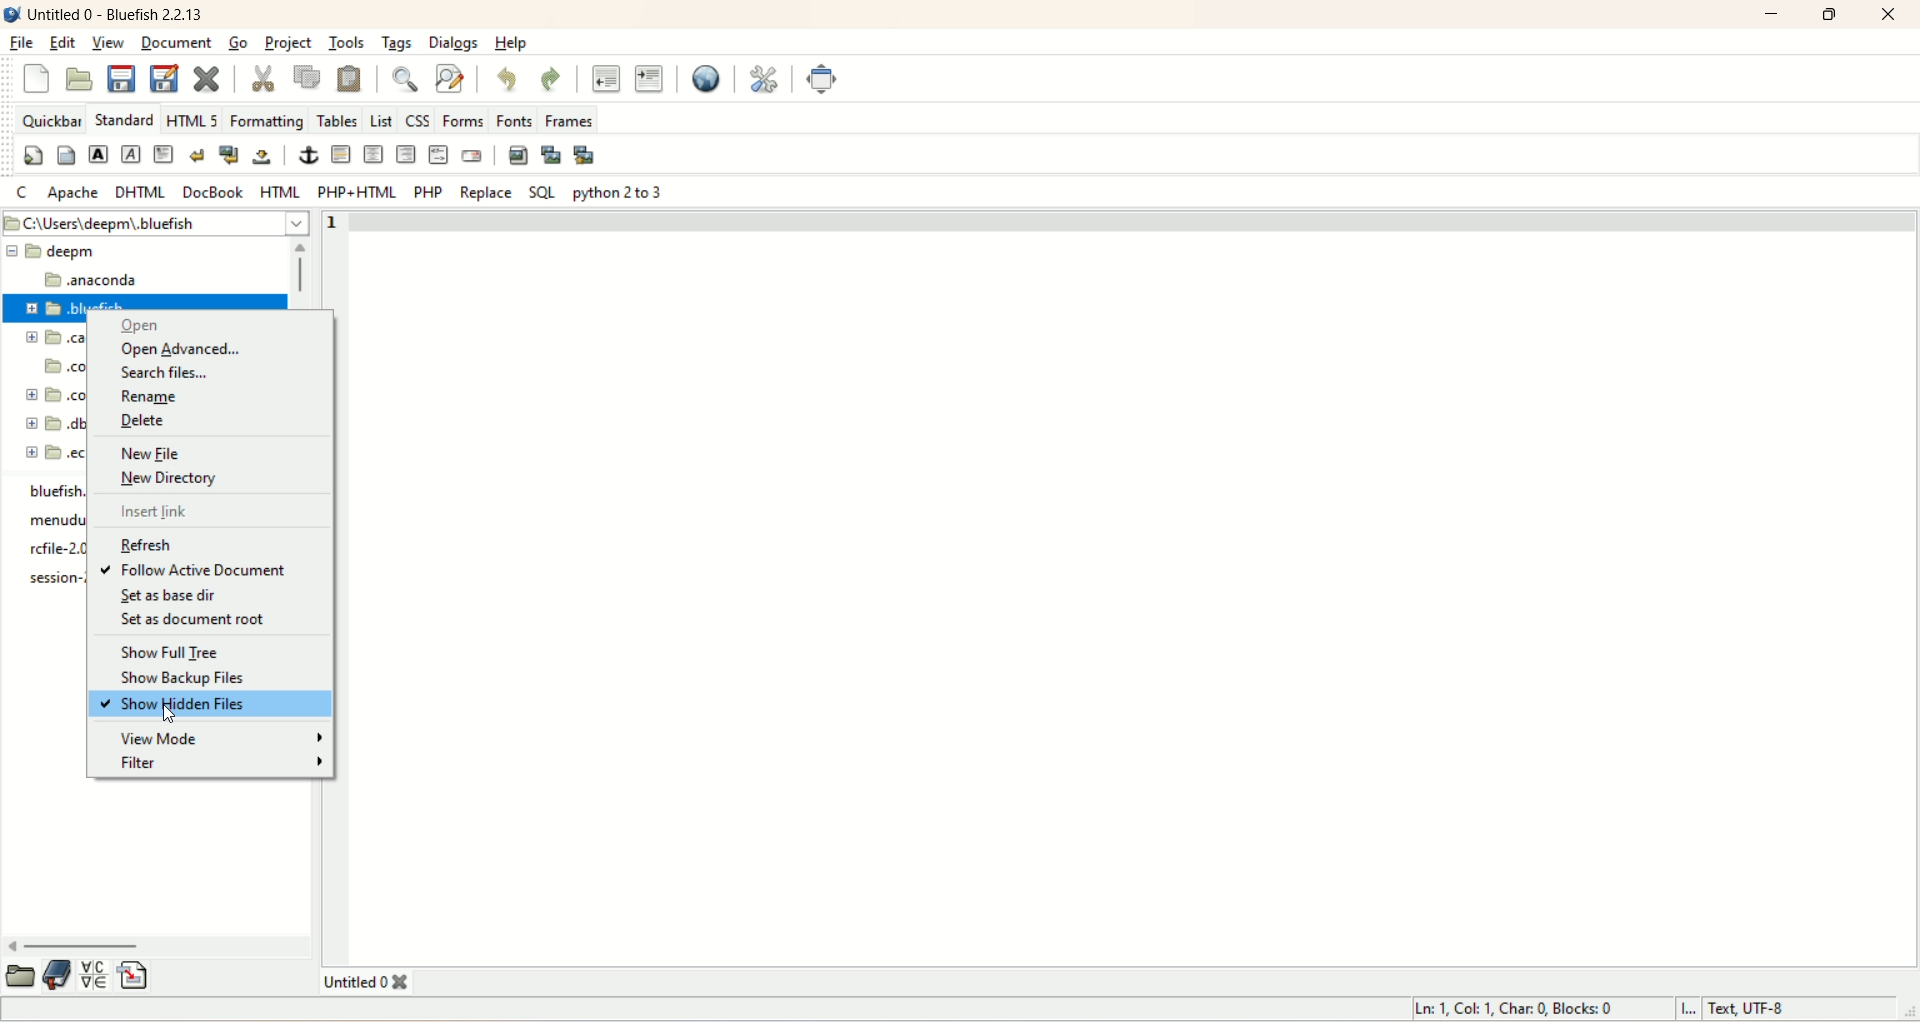 This screenshot has height=1022, width=1920. Describe the element at coordinates (291, 45) in the screenshot. I see `project` at that location.